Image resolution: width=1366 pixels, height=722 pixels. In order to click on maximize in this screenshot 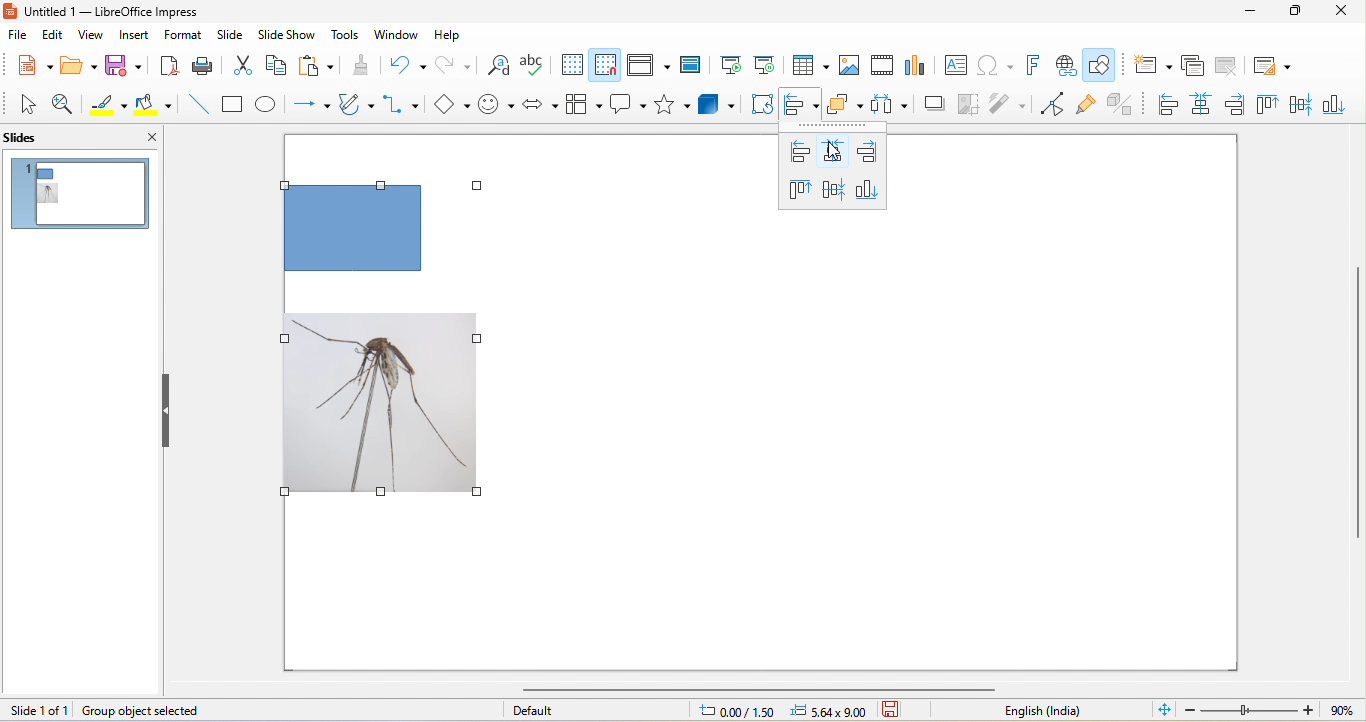, I will do `click(1294, 12)`.